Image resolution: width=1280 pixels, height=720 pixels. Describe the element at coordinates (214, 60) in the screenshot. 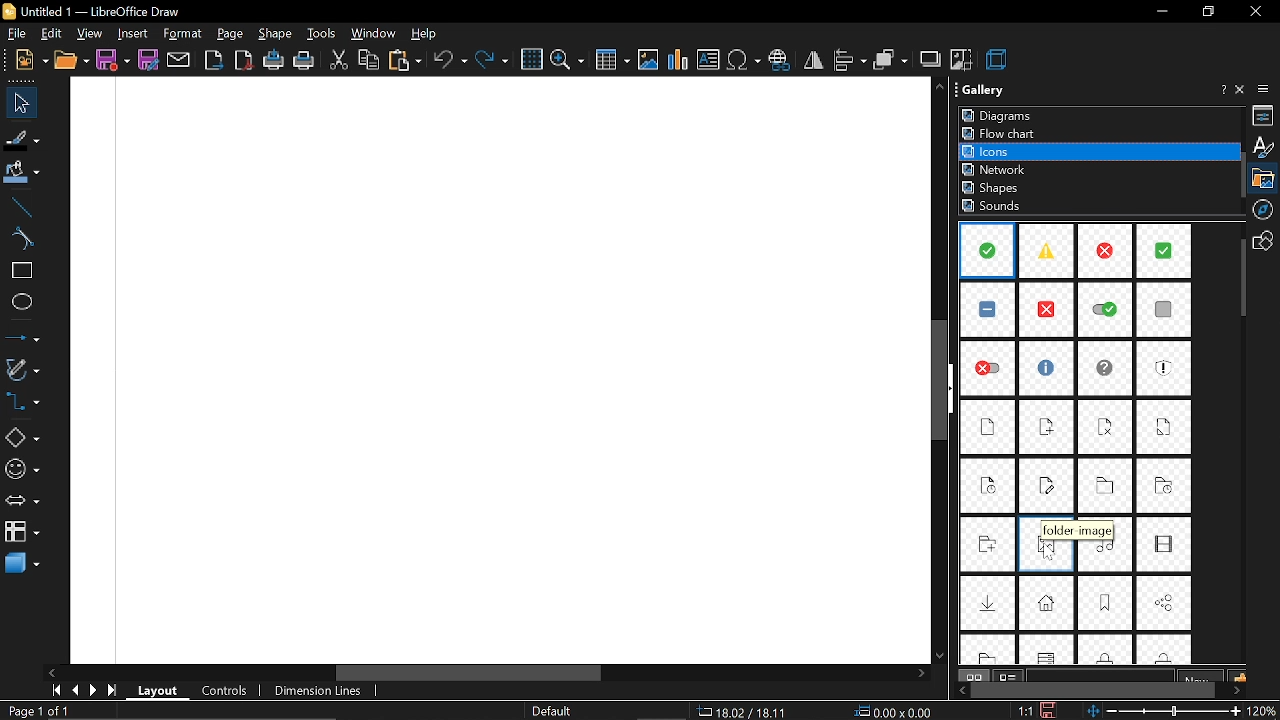

I see `export` at that location.